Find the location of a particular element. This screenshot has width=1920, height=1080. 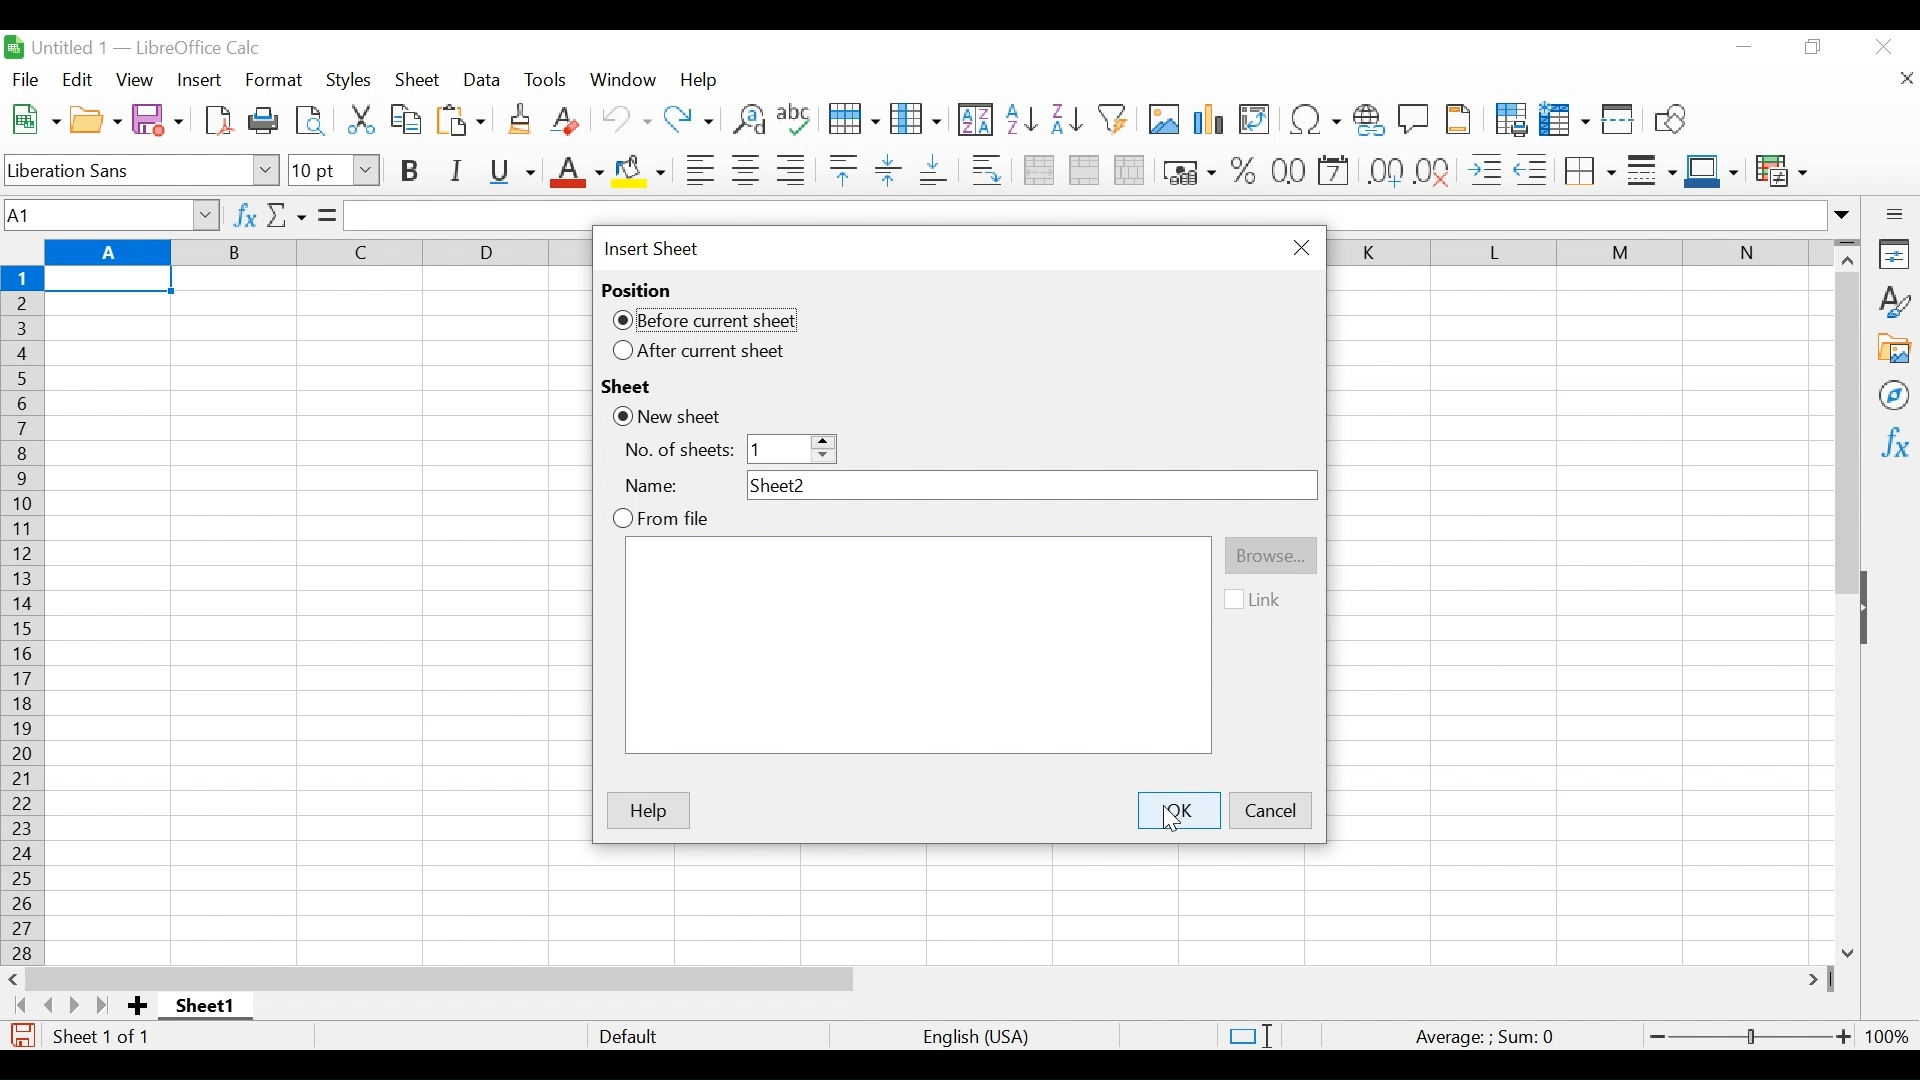

Add Sheet is located at coordinates (140, 1005).